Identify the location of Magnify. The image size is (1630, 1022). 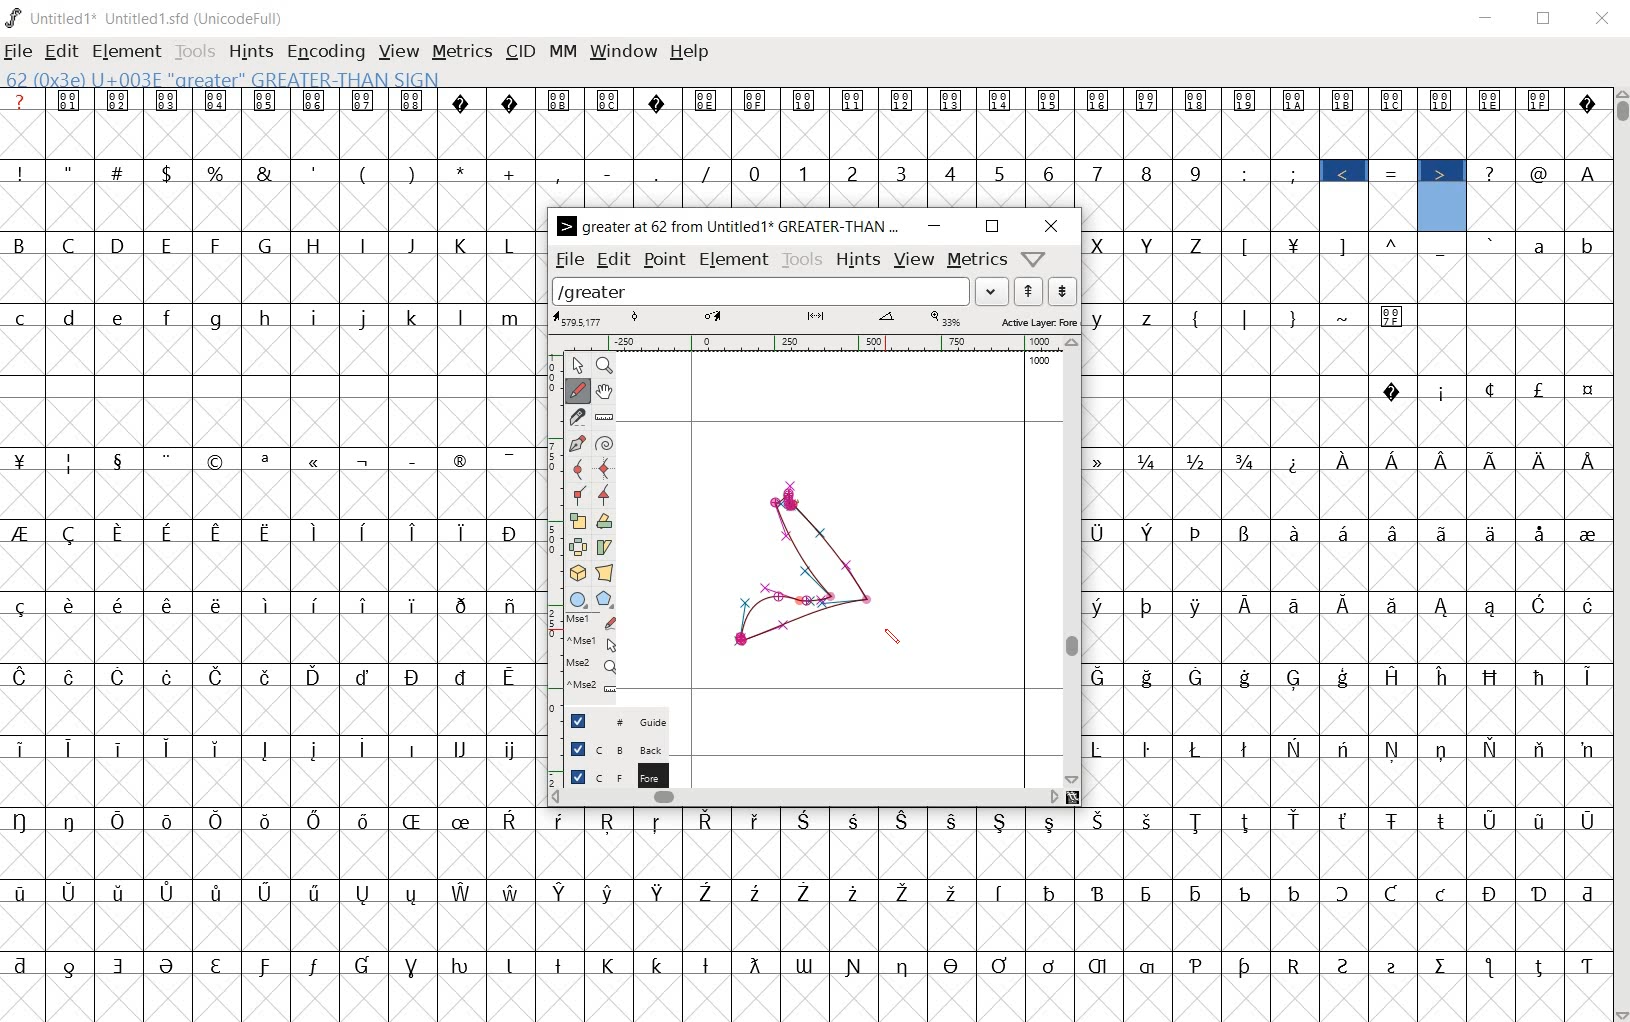
(606, 367).